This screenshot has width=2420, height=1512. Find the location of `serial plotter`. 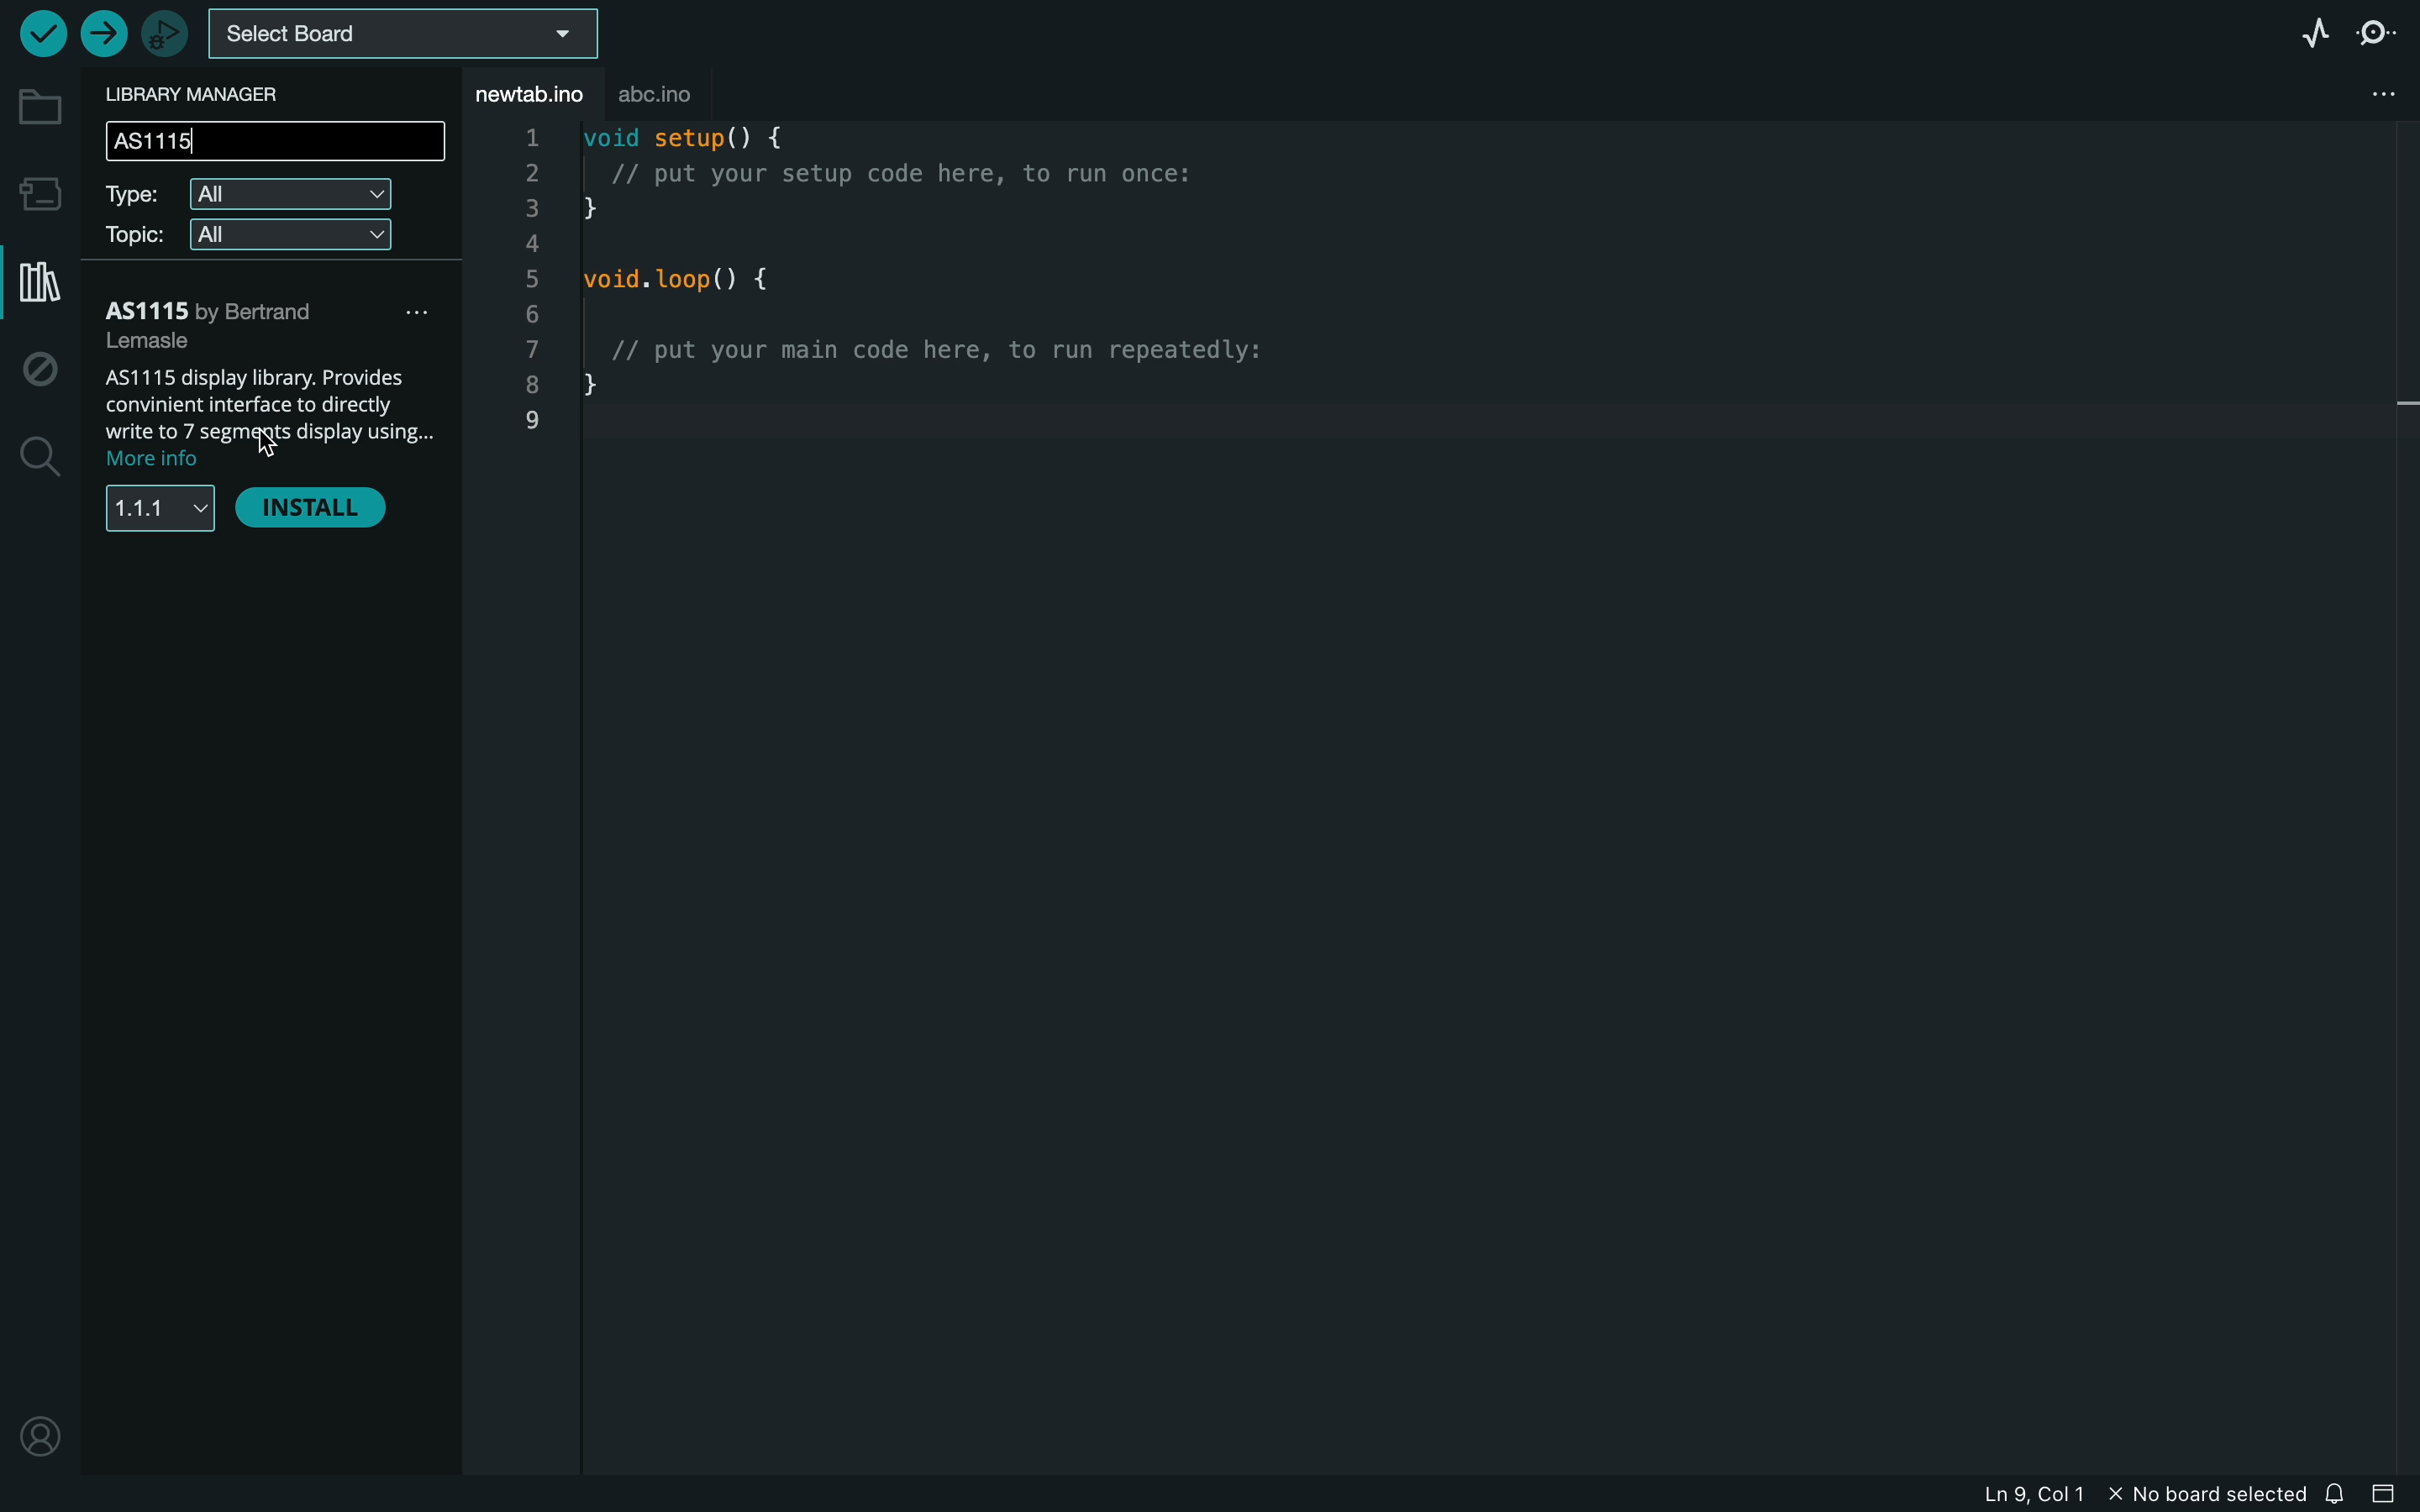

serial plotter is located at coordinates (2298, 36).